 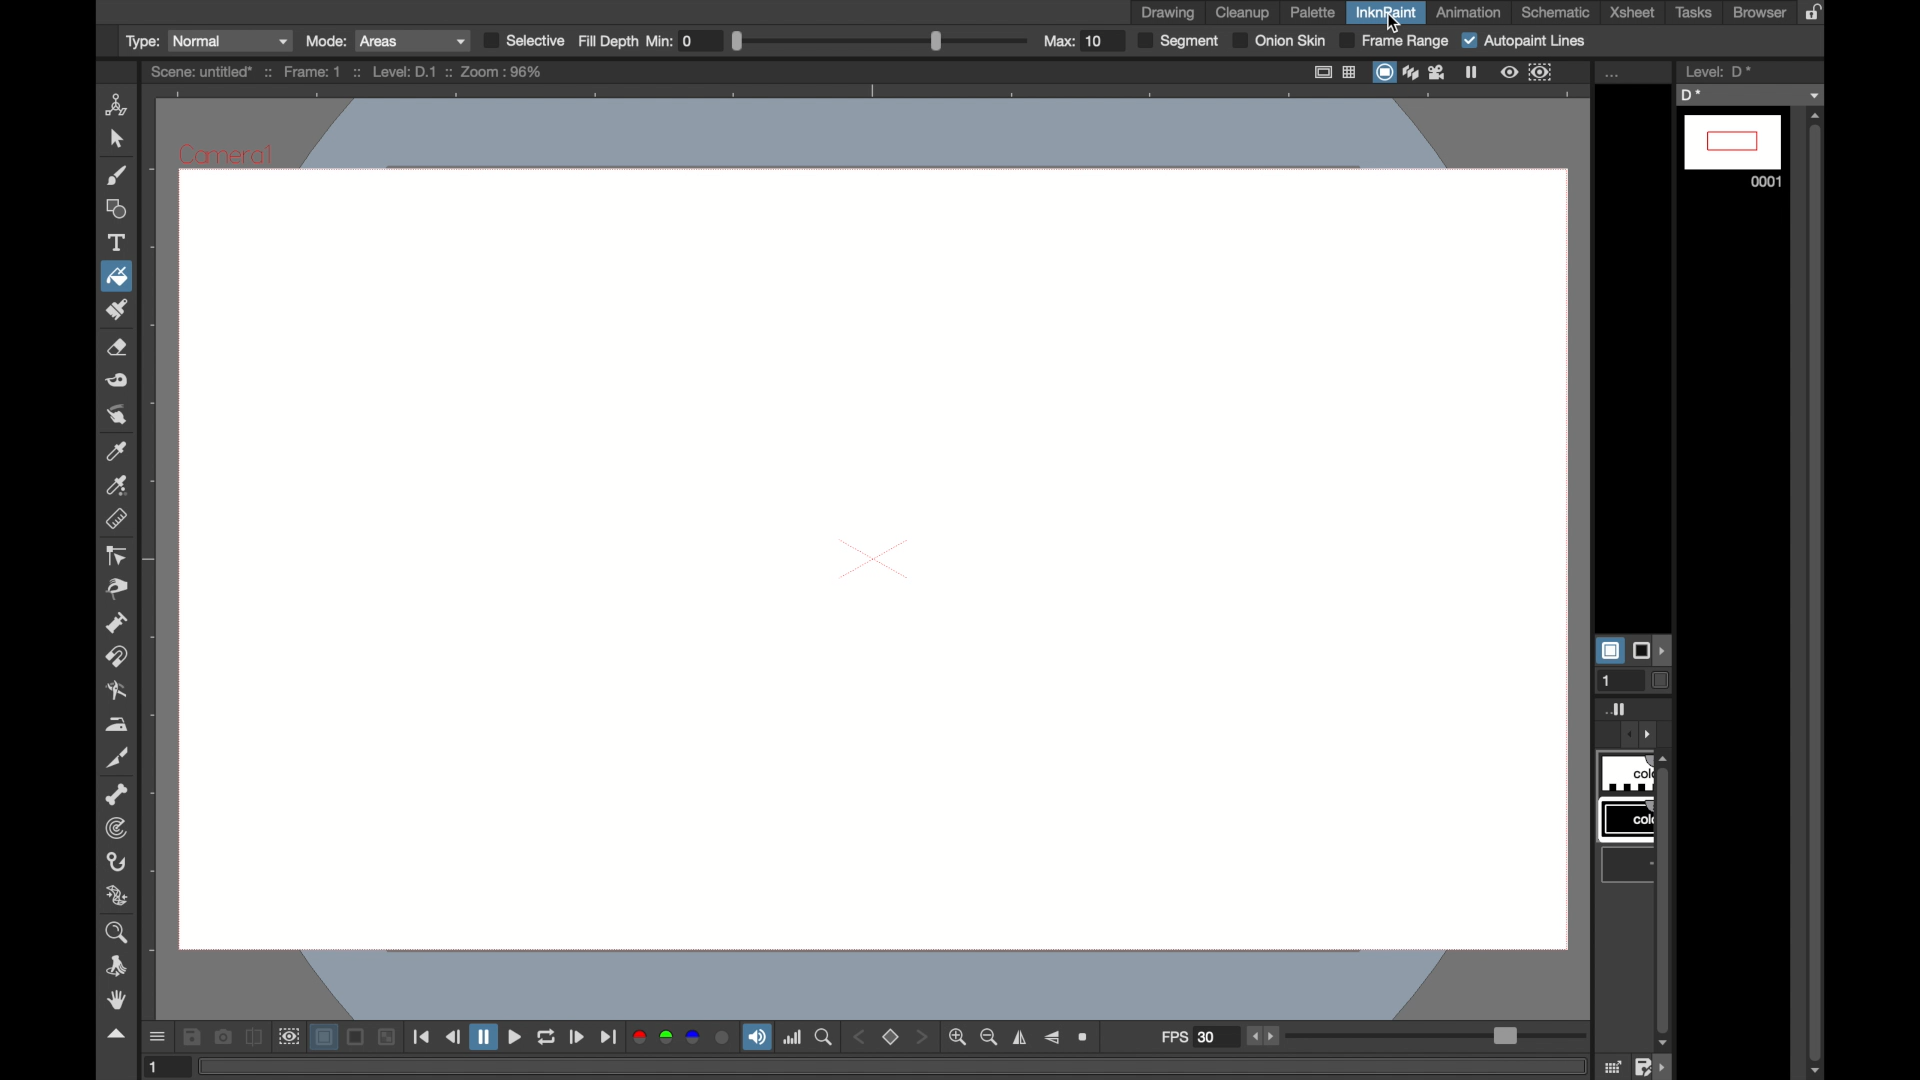 I want to click on cursor, so click(x=1392, y=21).